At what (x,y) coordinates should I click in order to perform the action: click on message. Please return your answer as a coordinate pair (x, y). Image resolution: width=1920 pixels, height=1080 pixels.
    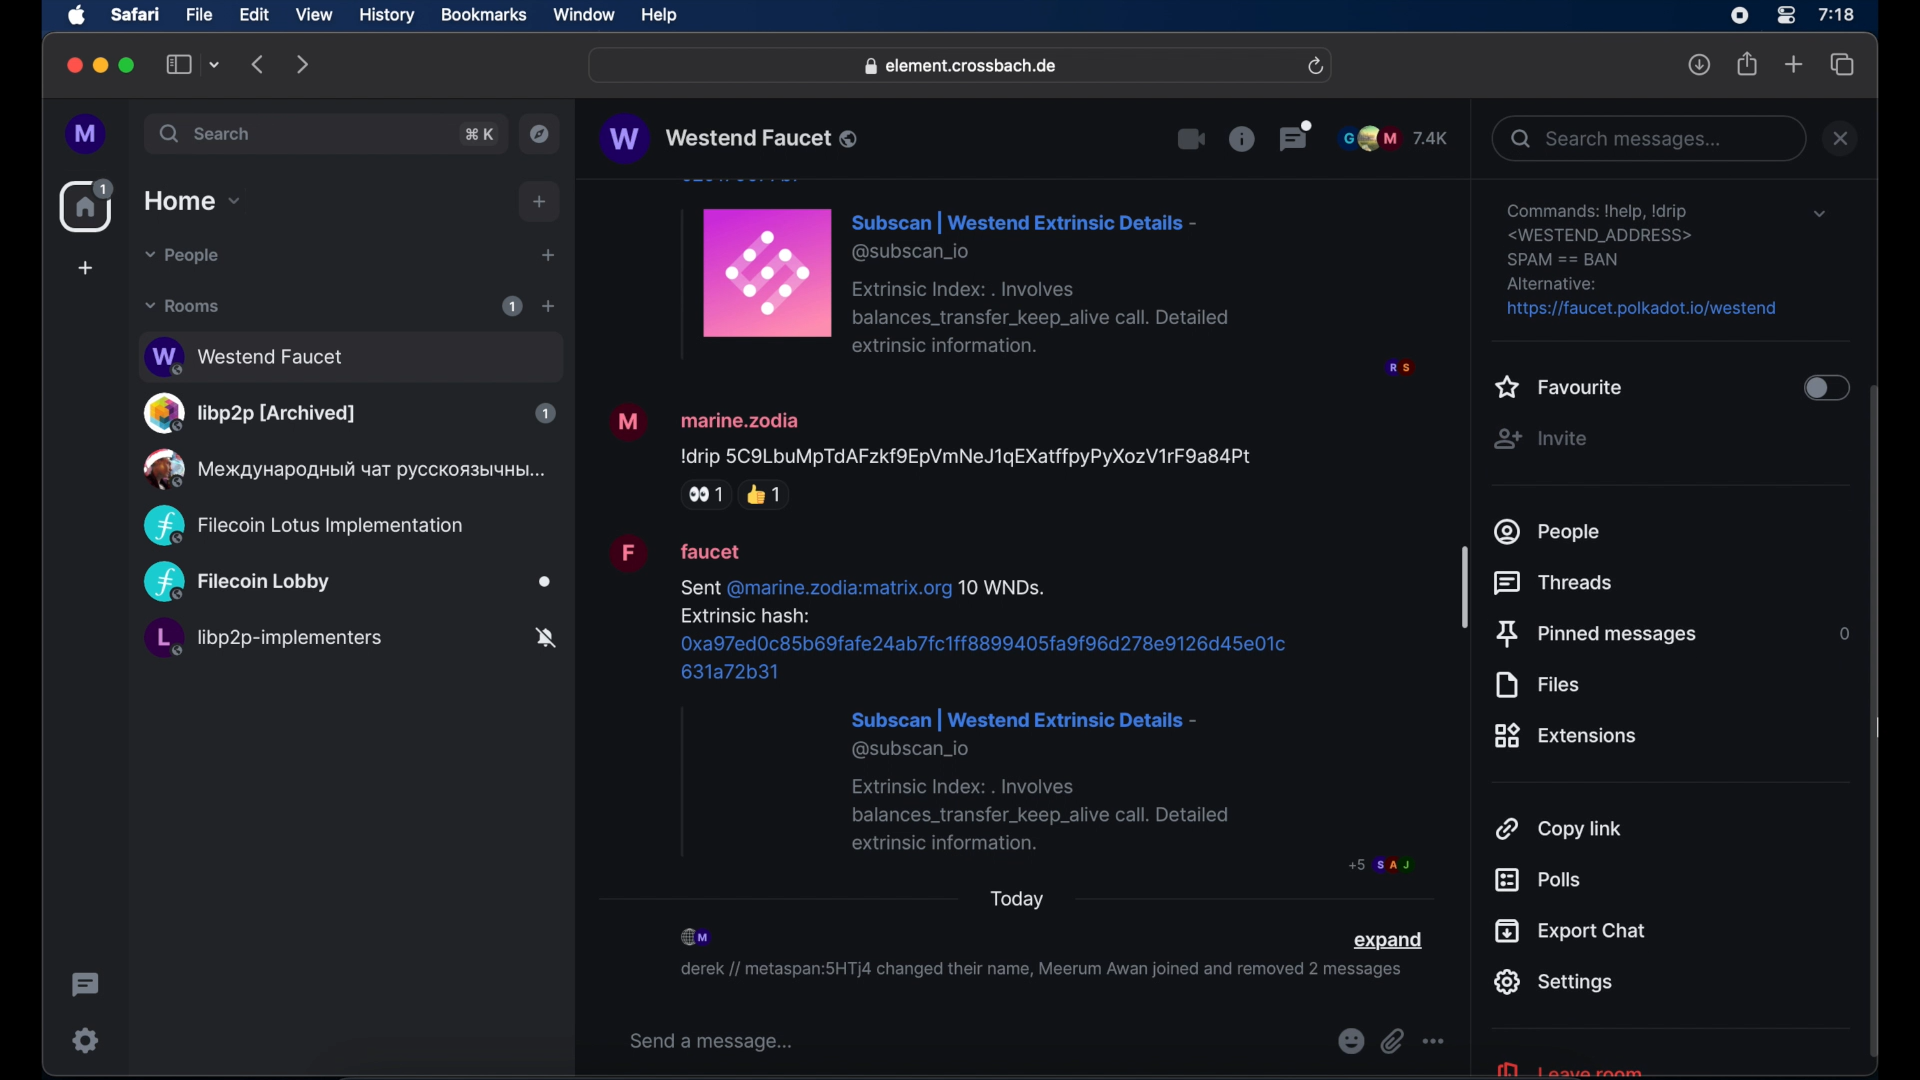
    Looking at the image, I should click on (1010, 705).